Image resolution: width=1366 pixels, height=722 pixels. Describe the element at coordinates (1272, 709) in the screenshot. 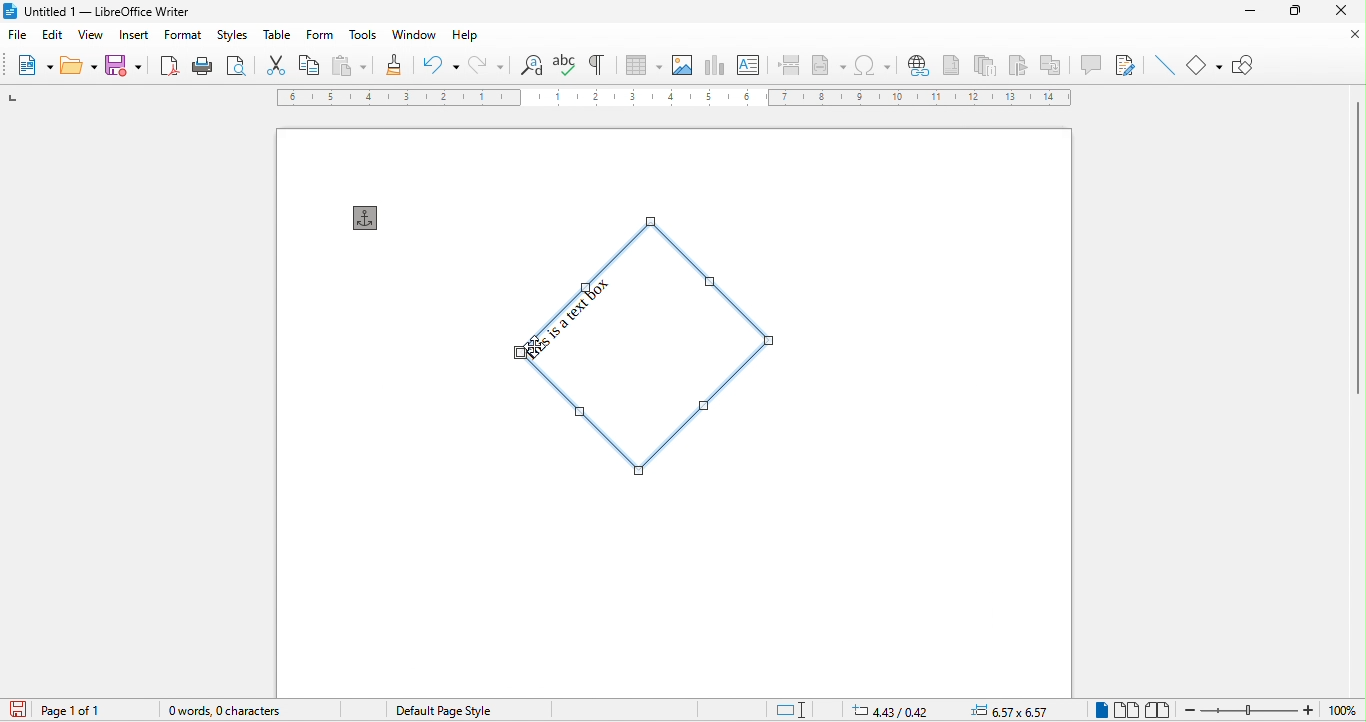

I see `zoom` at that location.